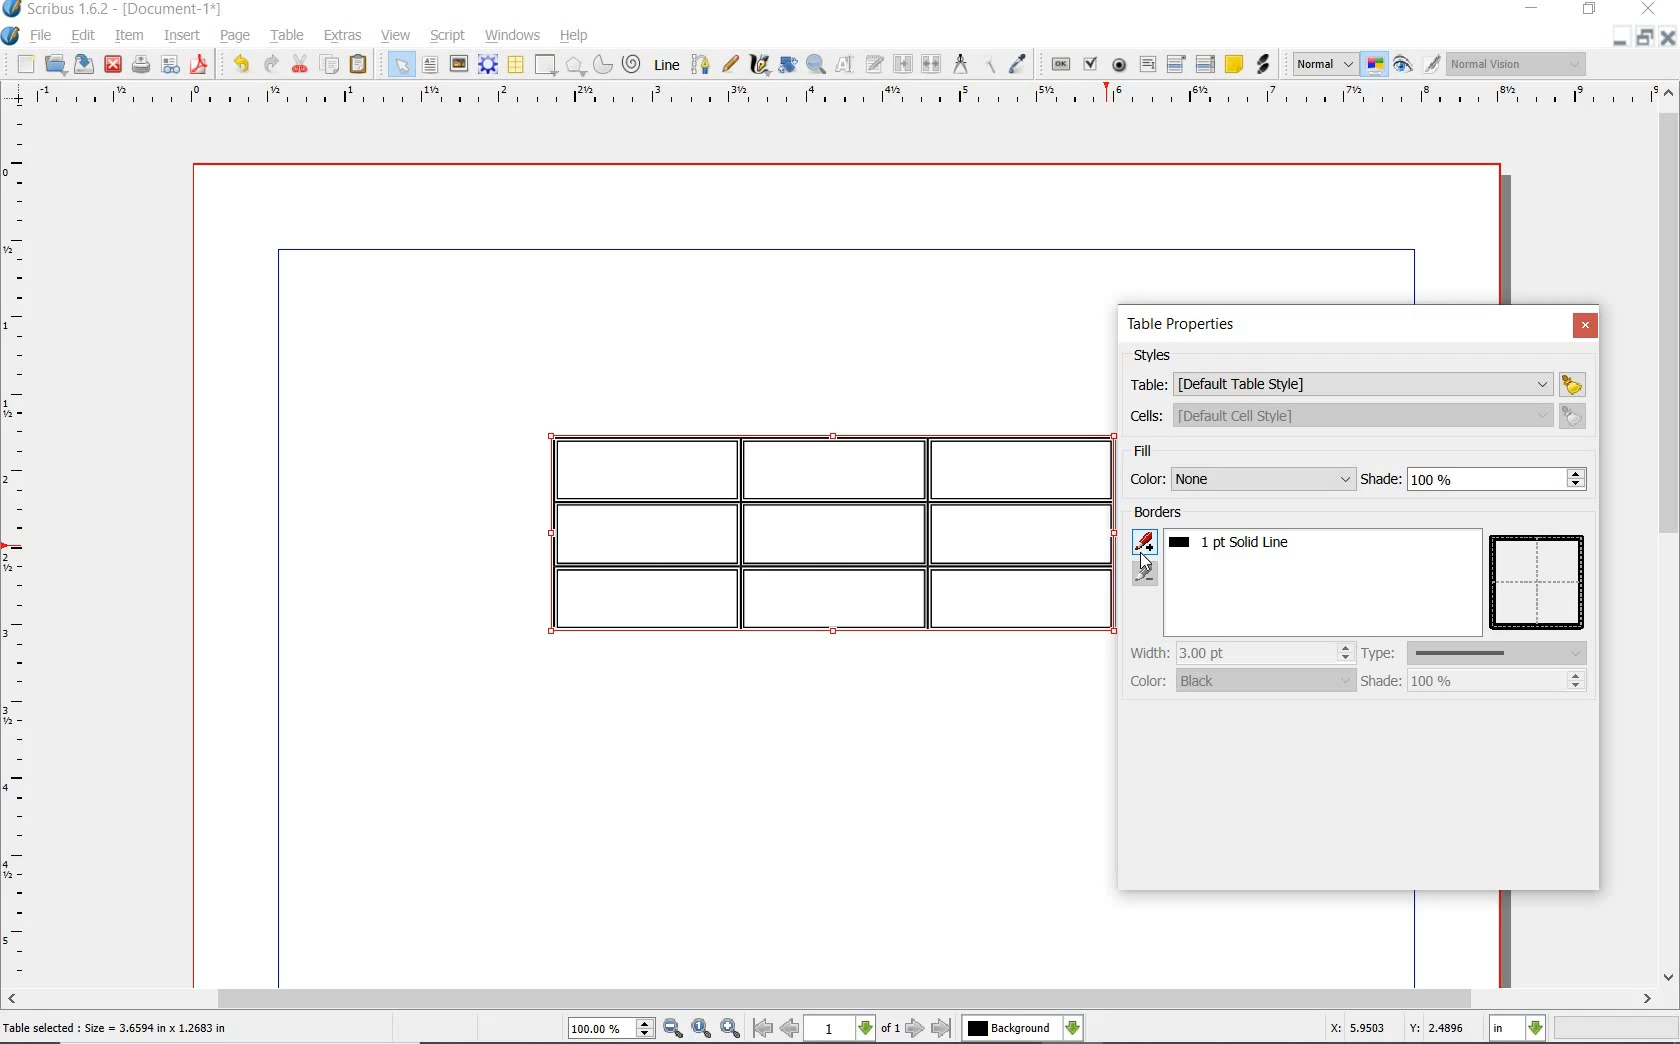  What do you see at coordinates (1523, 66) in the screenshot?
I see `visual appearance of the display` at bounding box center [1523, 66].